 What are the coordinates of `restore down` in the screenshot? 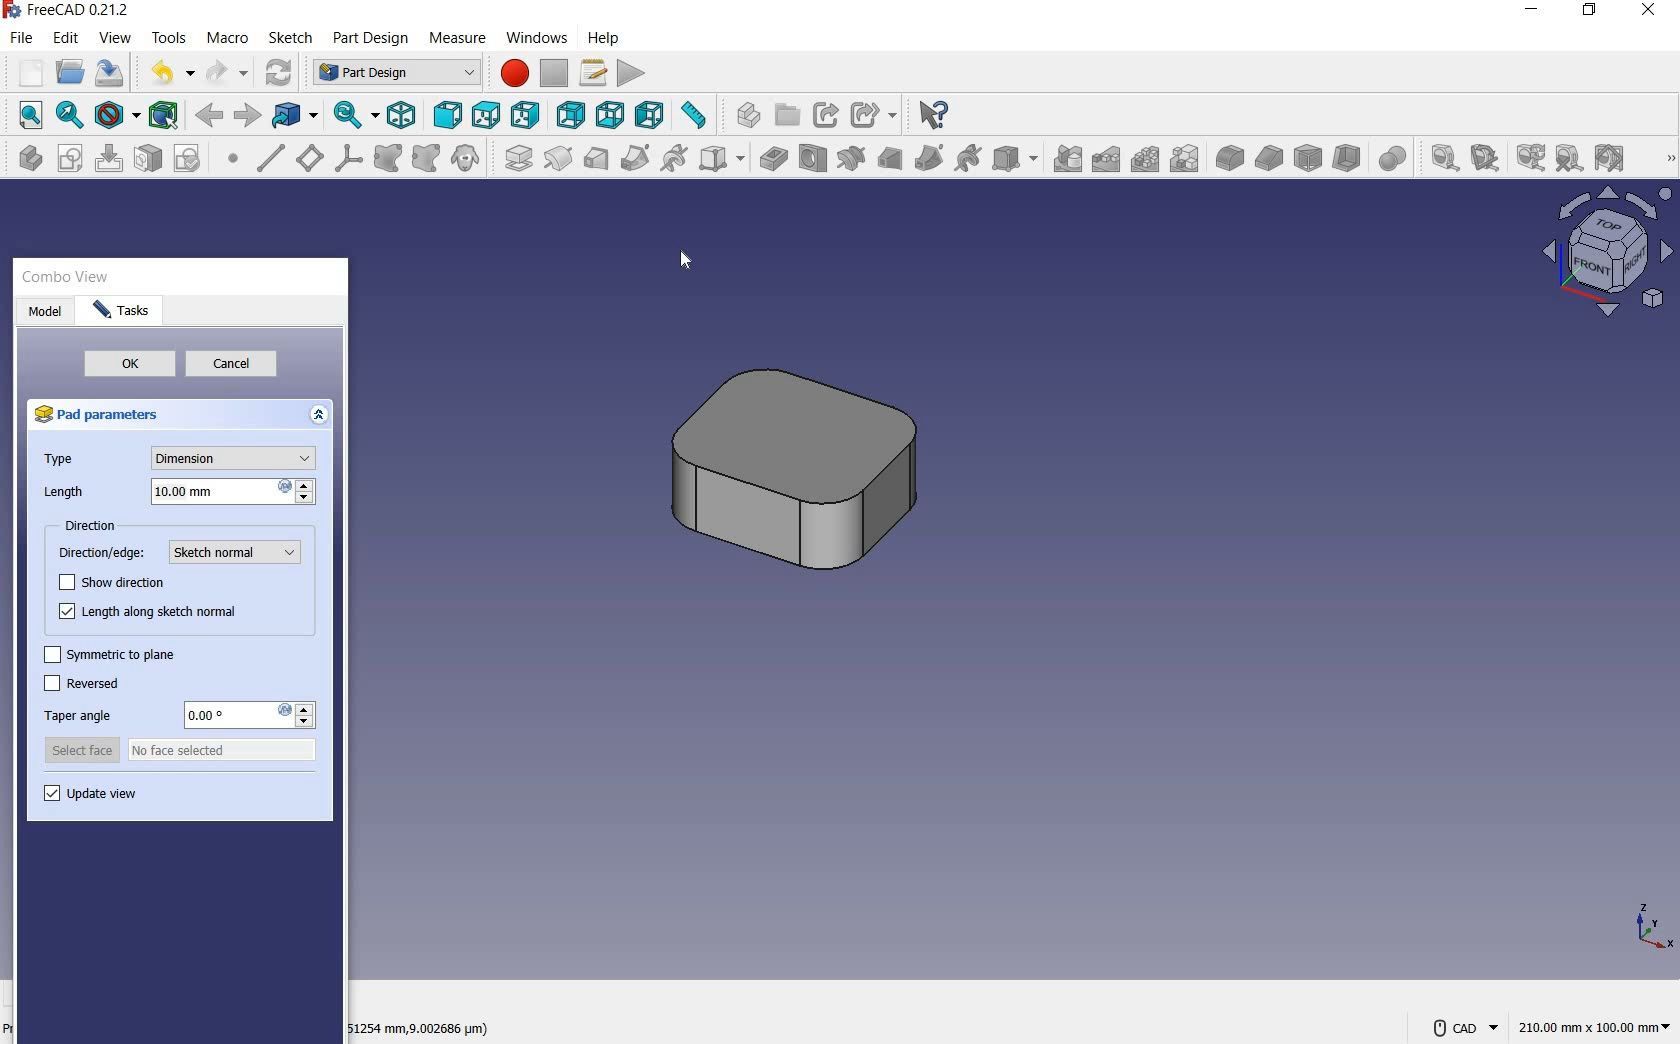 It's located at (1591, 13).